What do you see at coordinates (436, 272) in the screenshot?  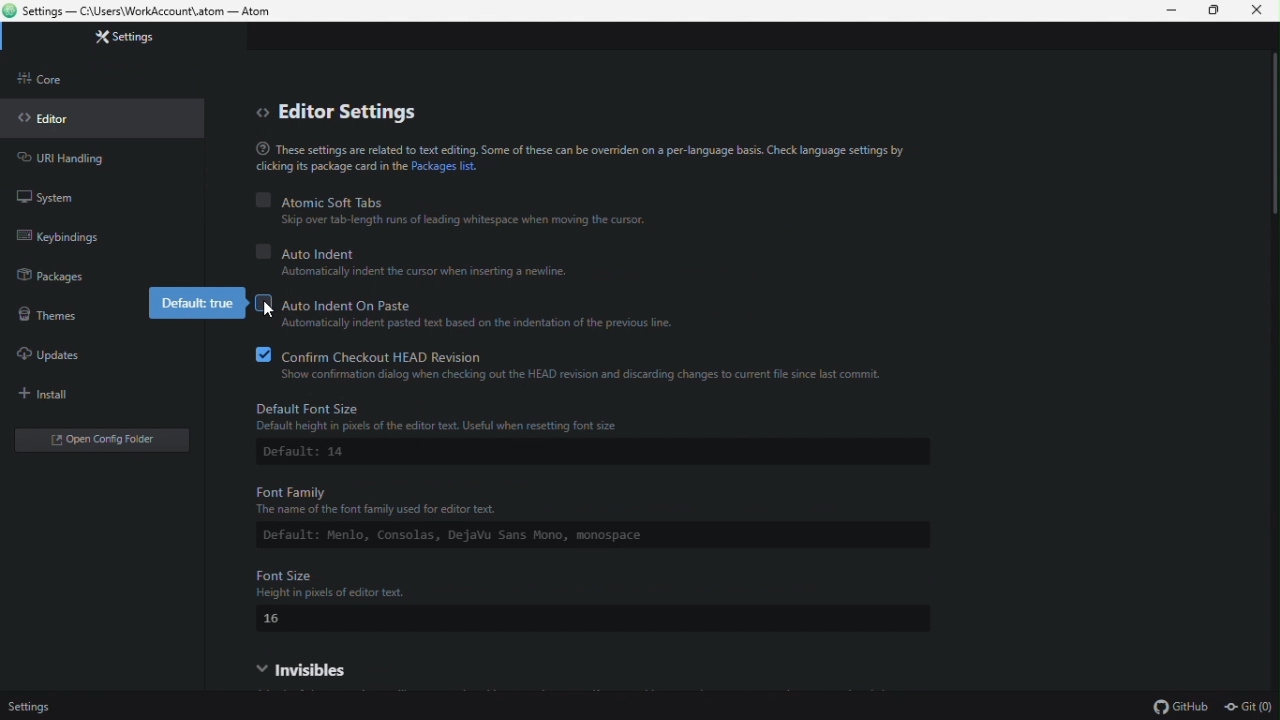 I see `Automatically indent the cursor when inserting a newline.` at bounding box center [436, 272].